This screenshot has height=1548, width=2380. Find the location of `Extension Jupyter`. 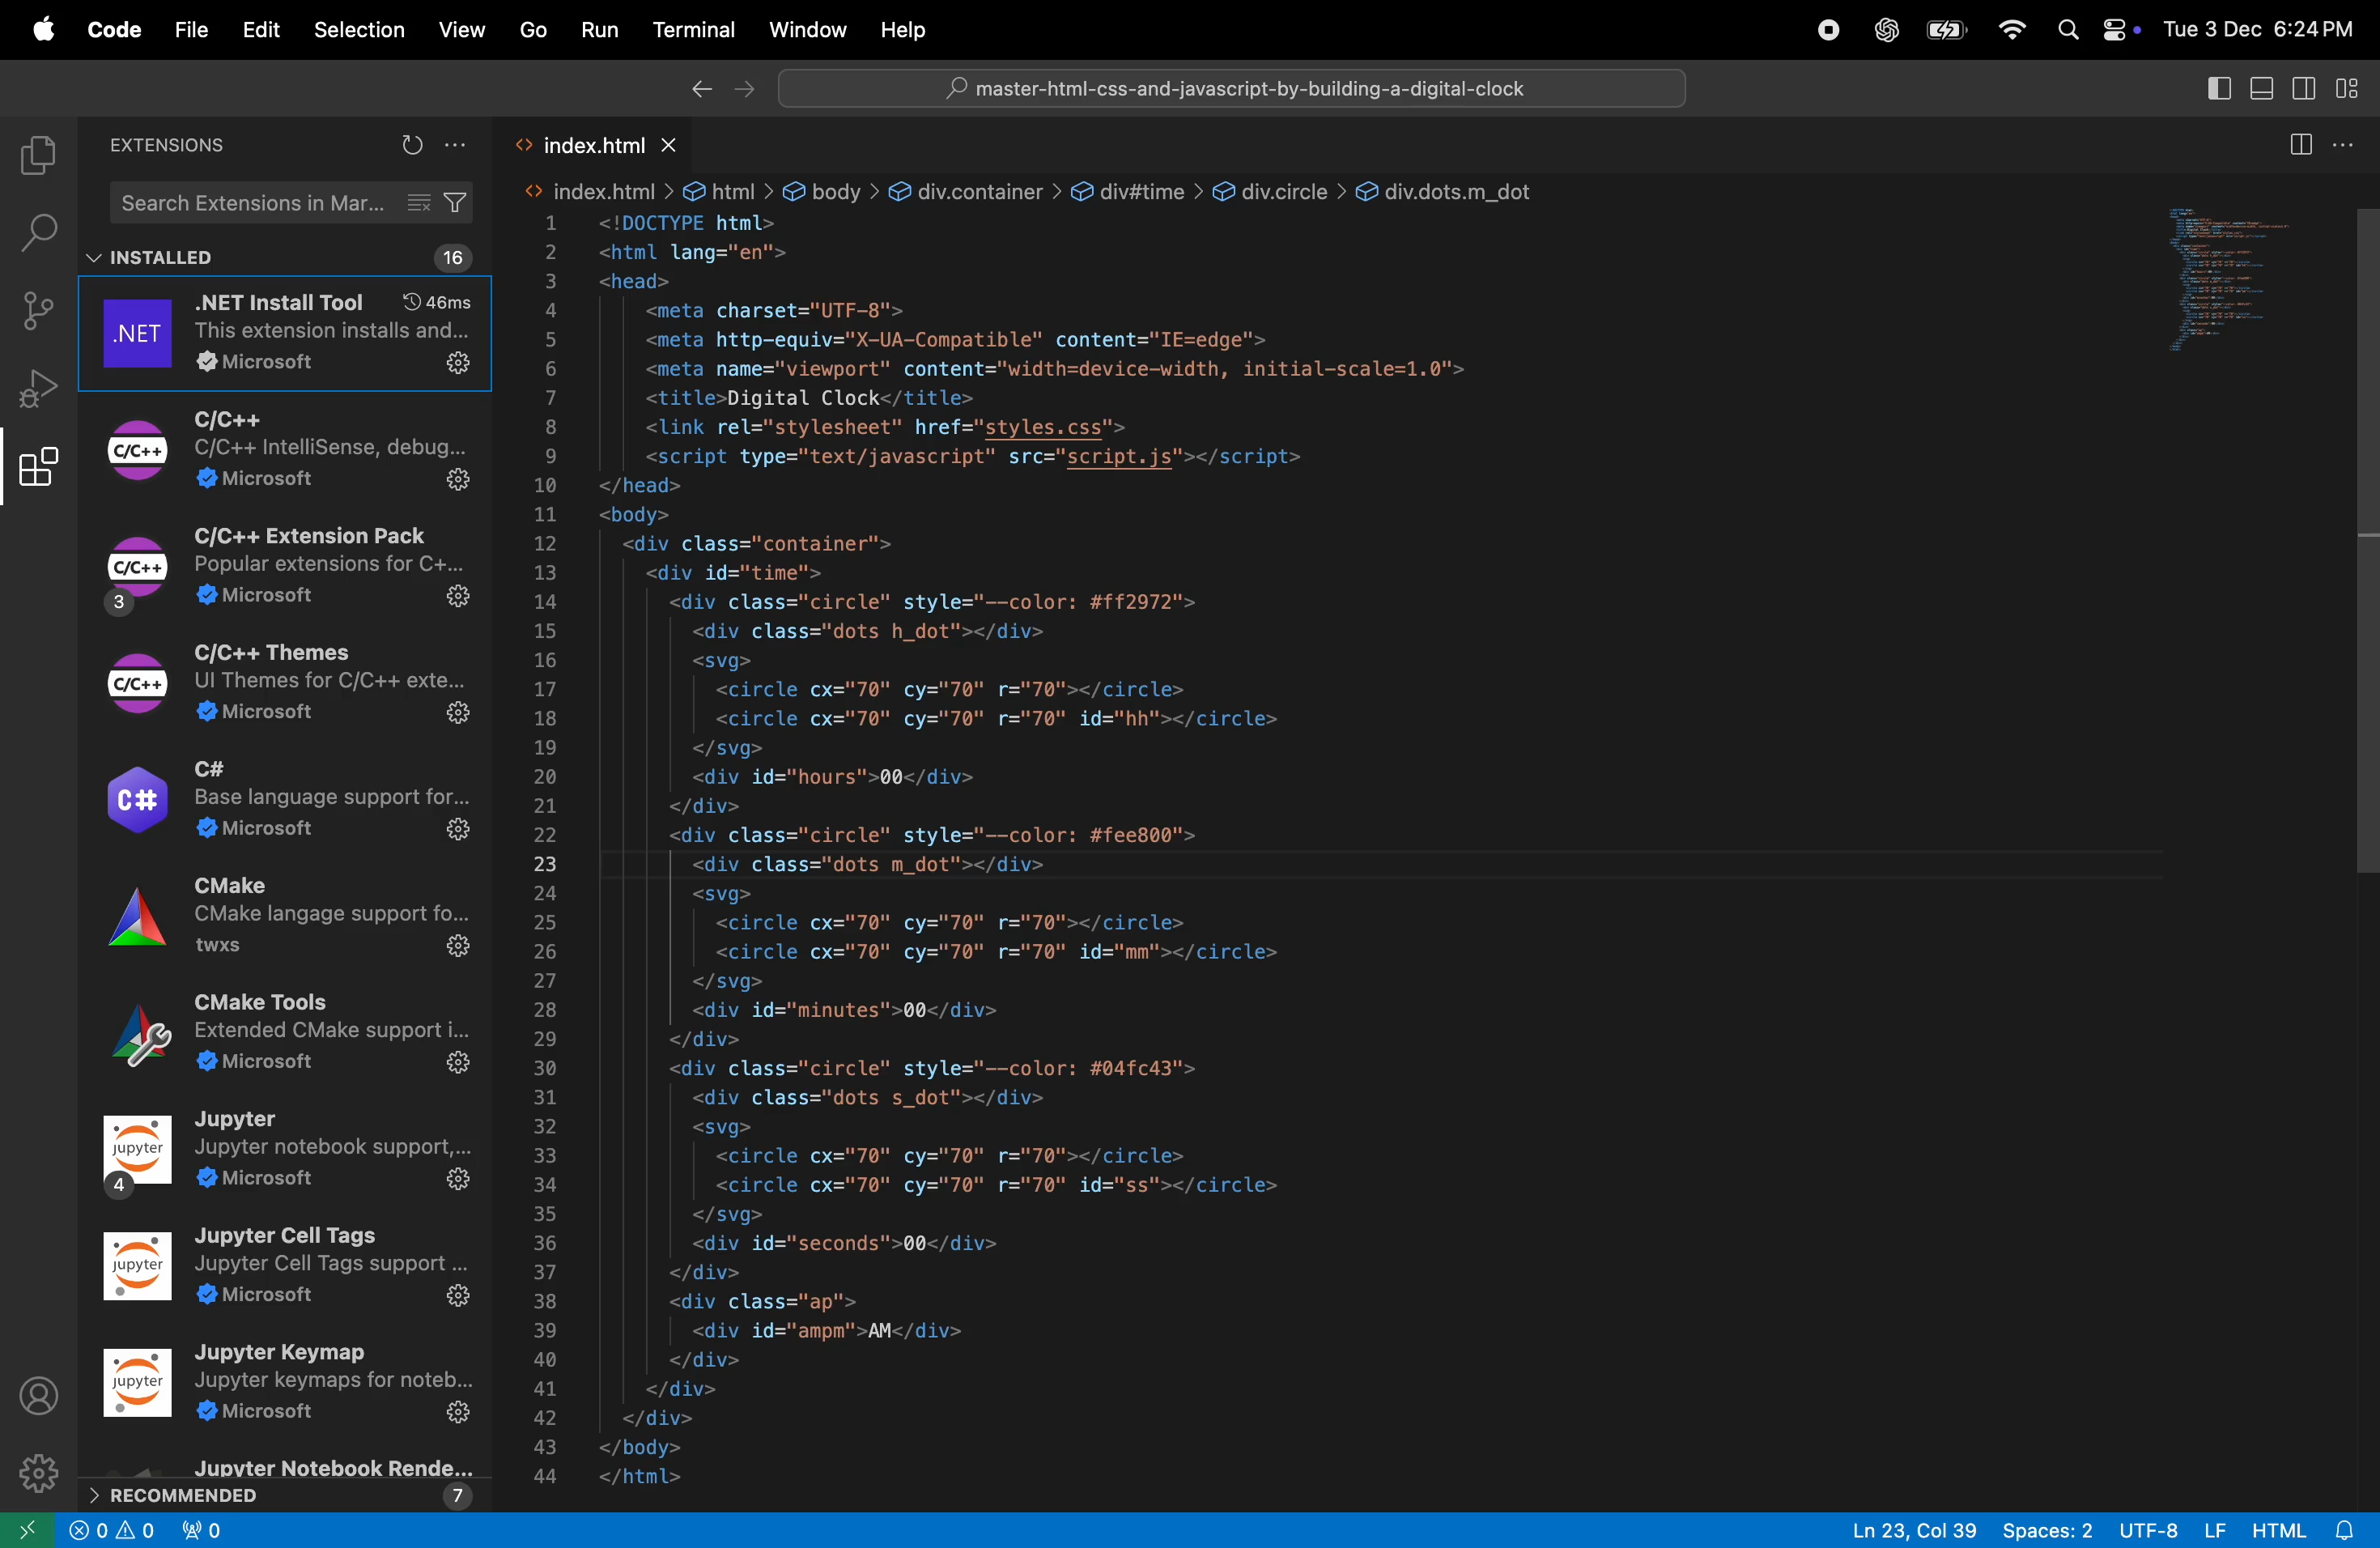

Extension Jupyter is located at coordinates (282, 1154).